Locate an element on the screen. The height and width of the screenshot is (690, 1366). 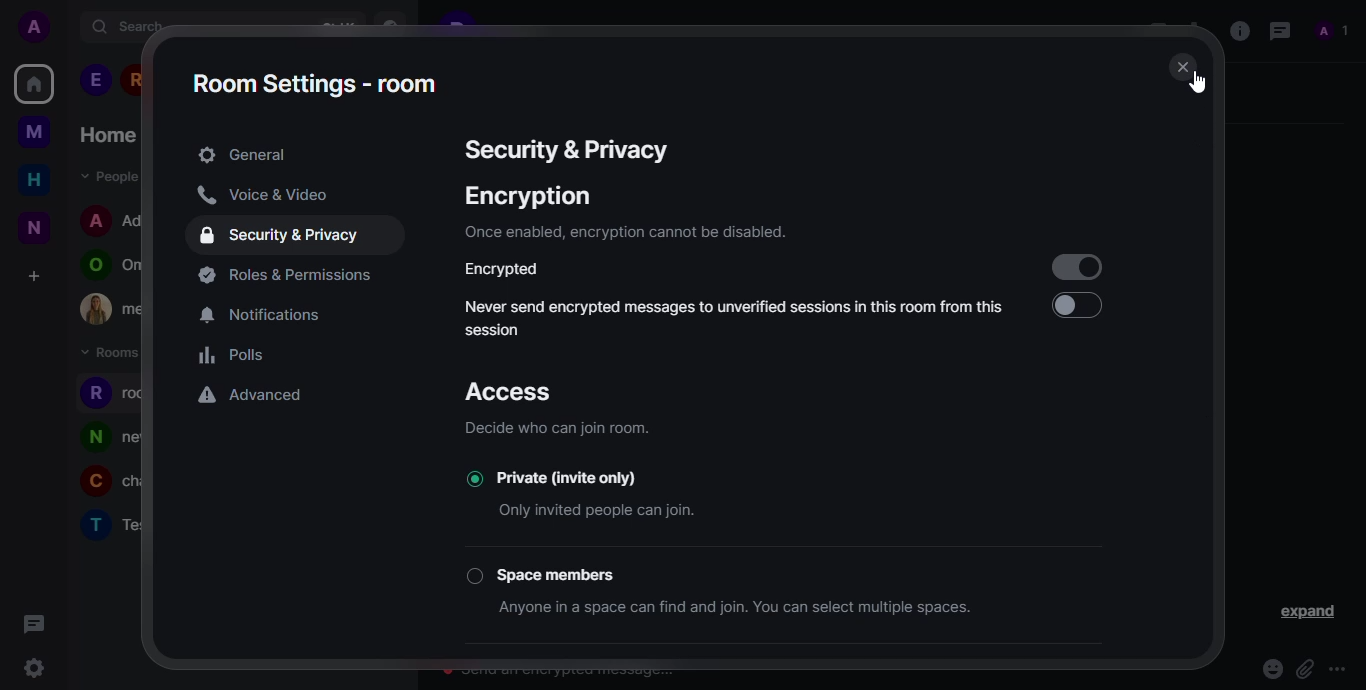
search is located at coordinates (129, 26).